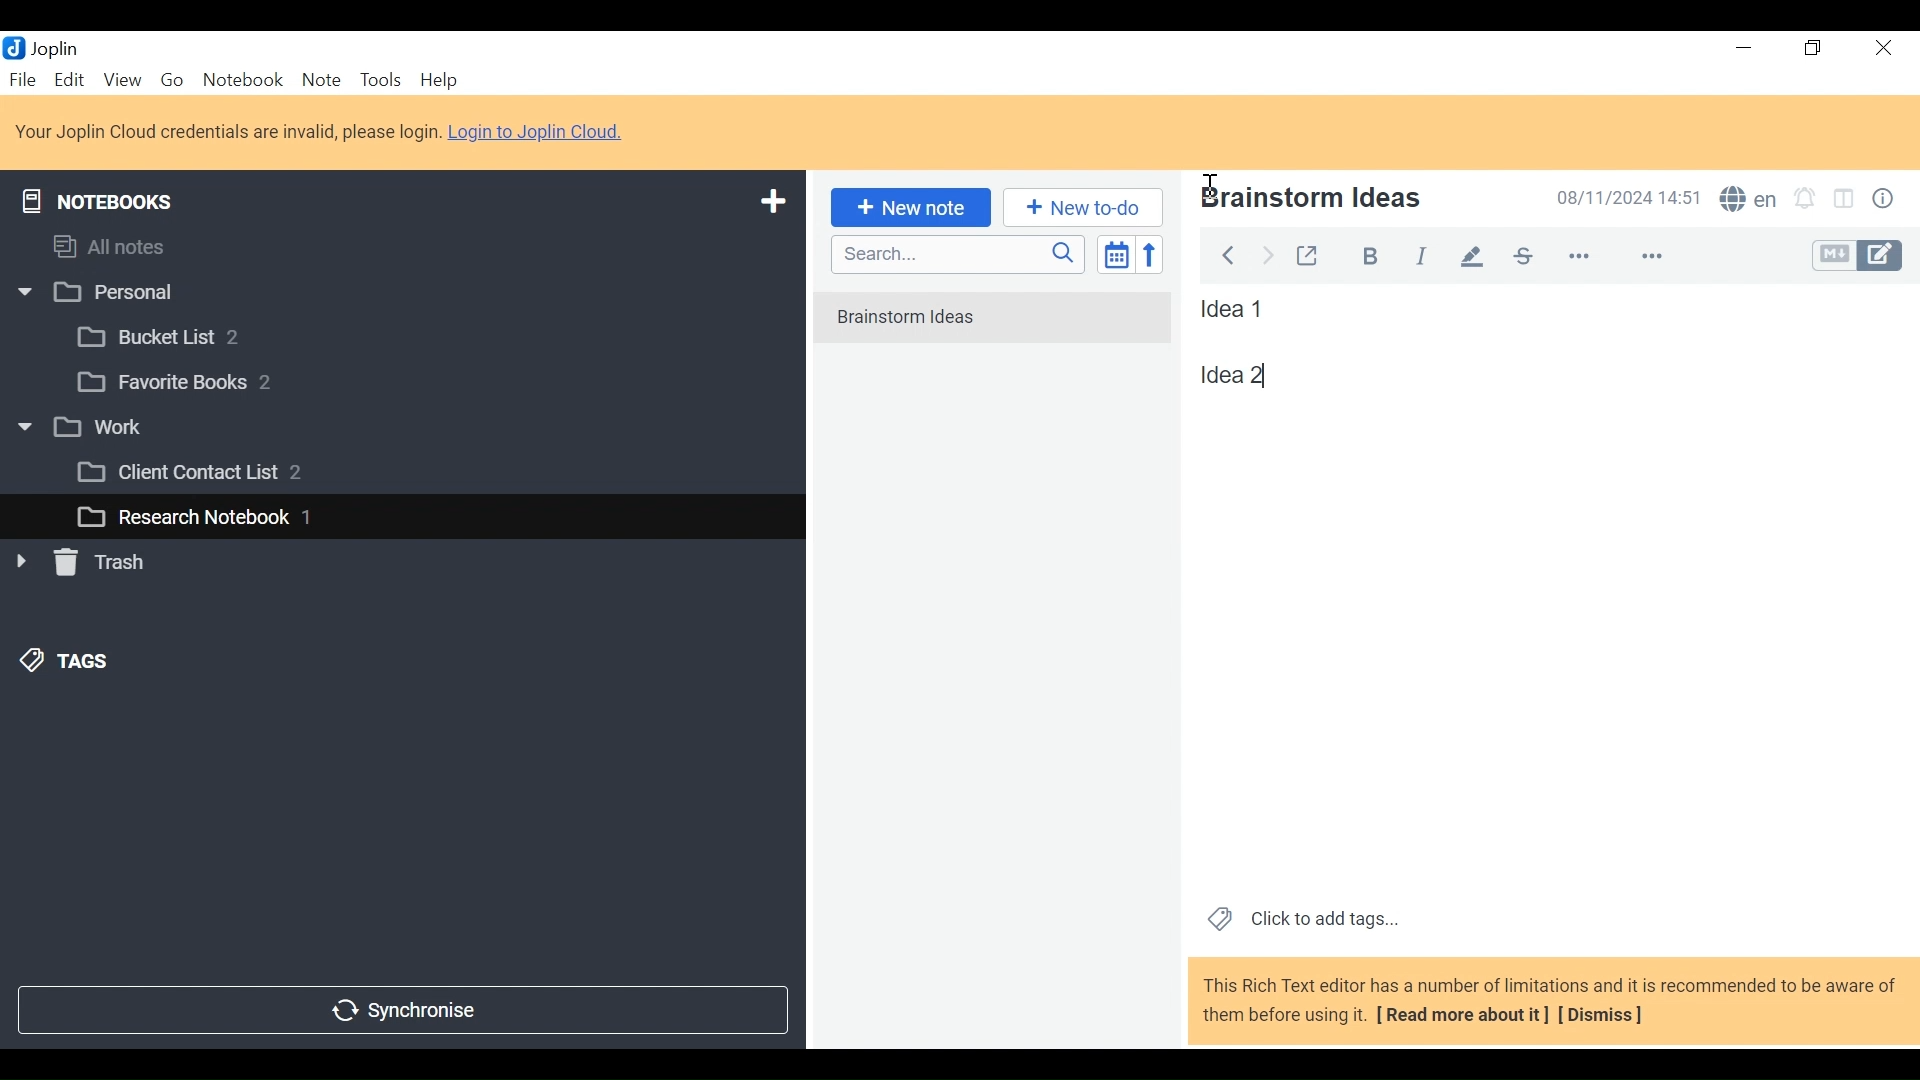 Image resolution: width=1920 pixels, height=1080 pixels. What do you see at coordinates (245, 79) in the screenshot?
I see `Notebook` at bounding box center [245, 79].